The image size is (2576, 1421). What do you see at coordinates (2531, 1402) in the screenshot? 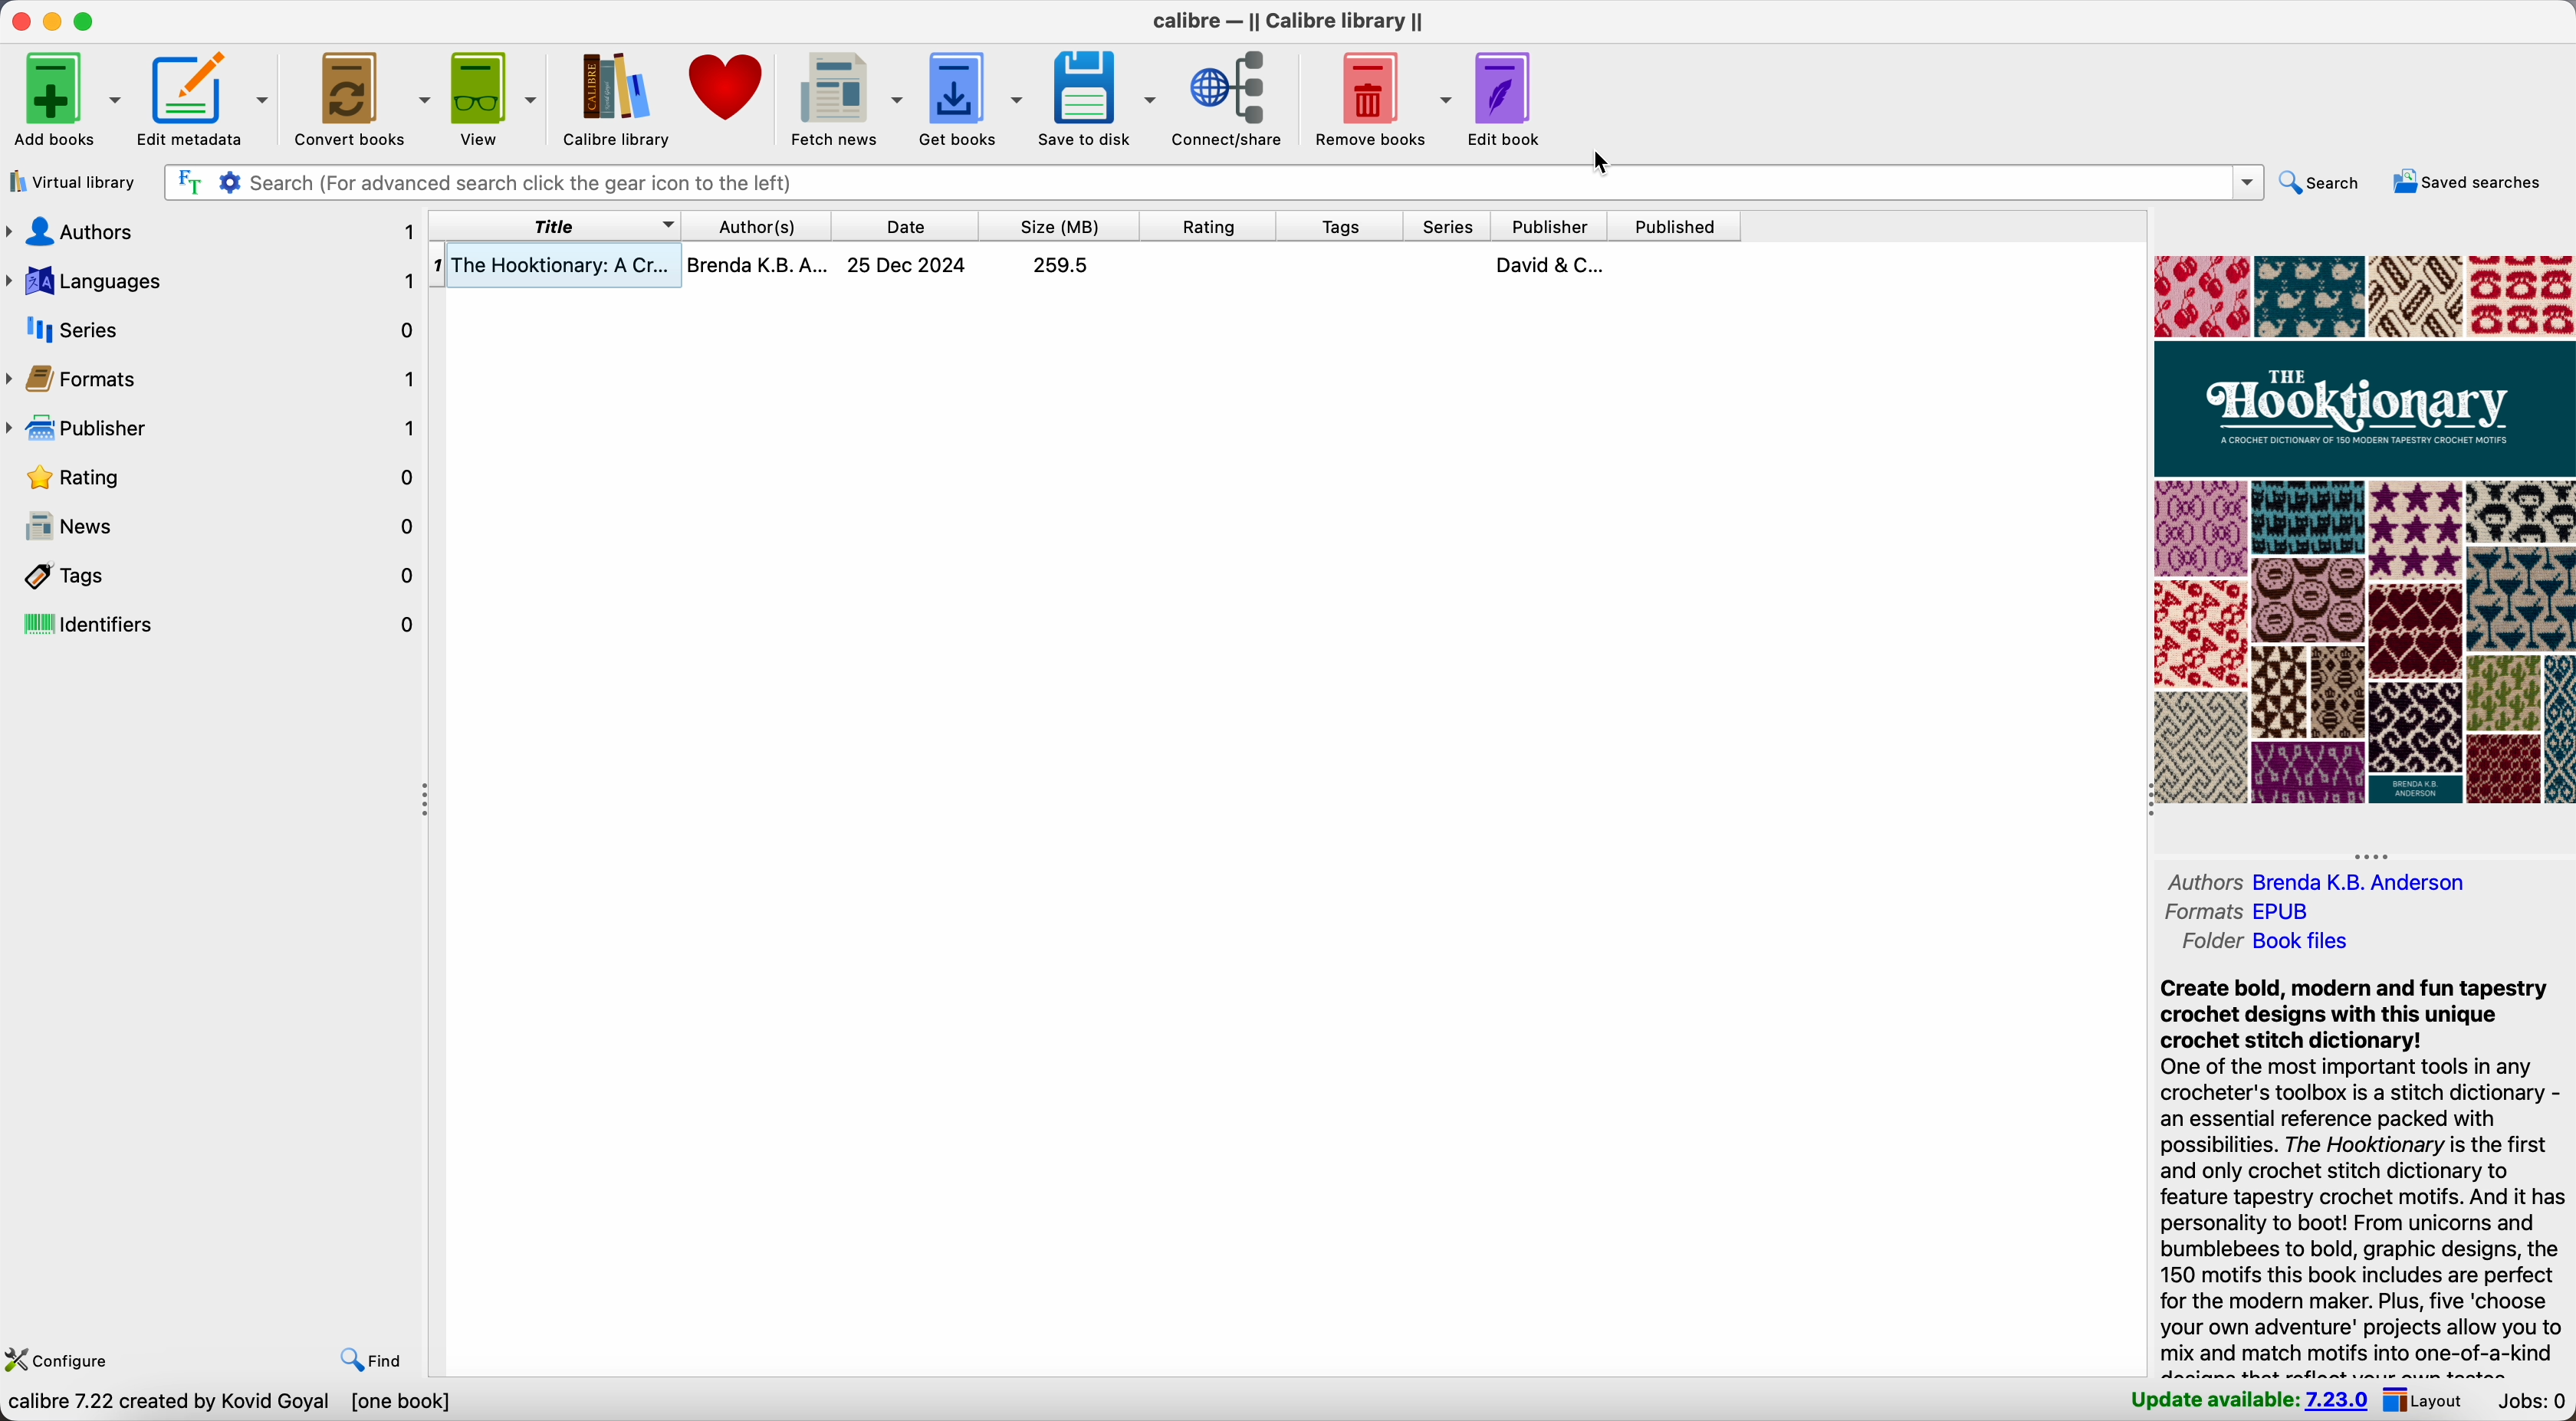
I see `Jobs: 0` at bounding box center [2531, 1402].